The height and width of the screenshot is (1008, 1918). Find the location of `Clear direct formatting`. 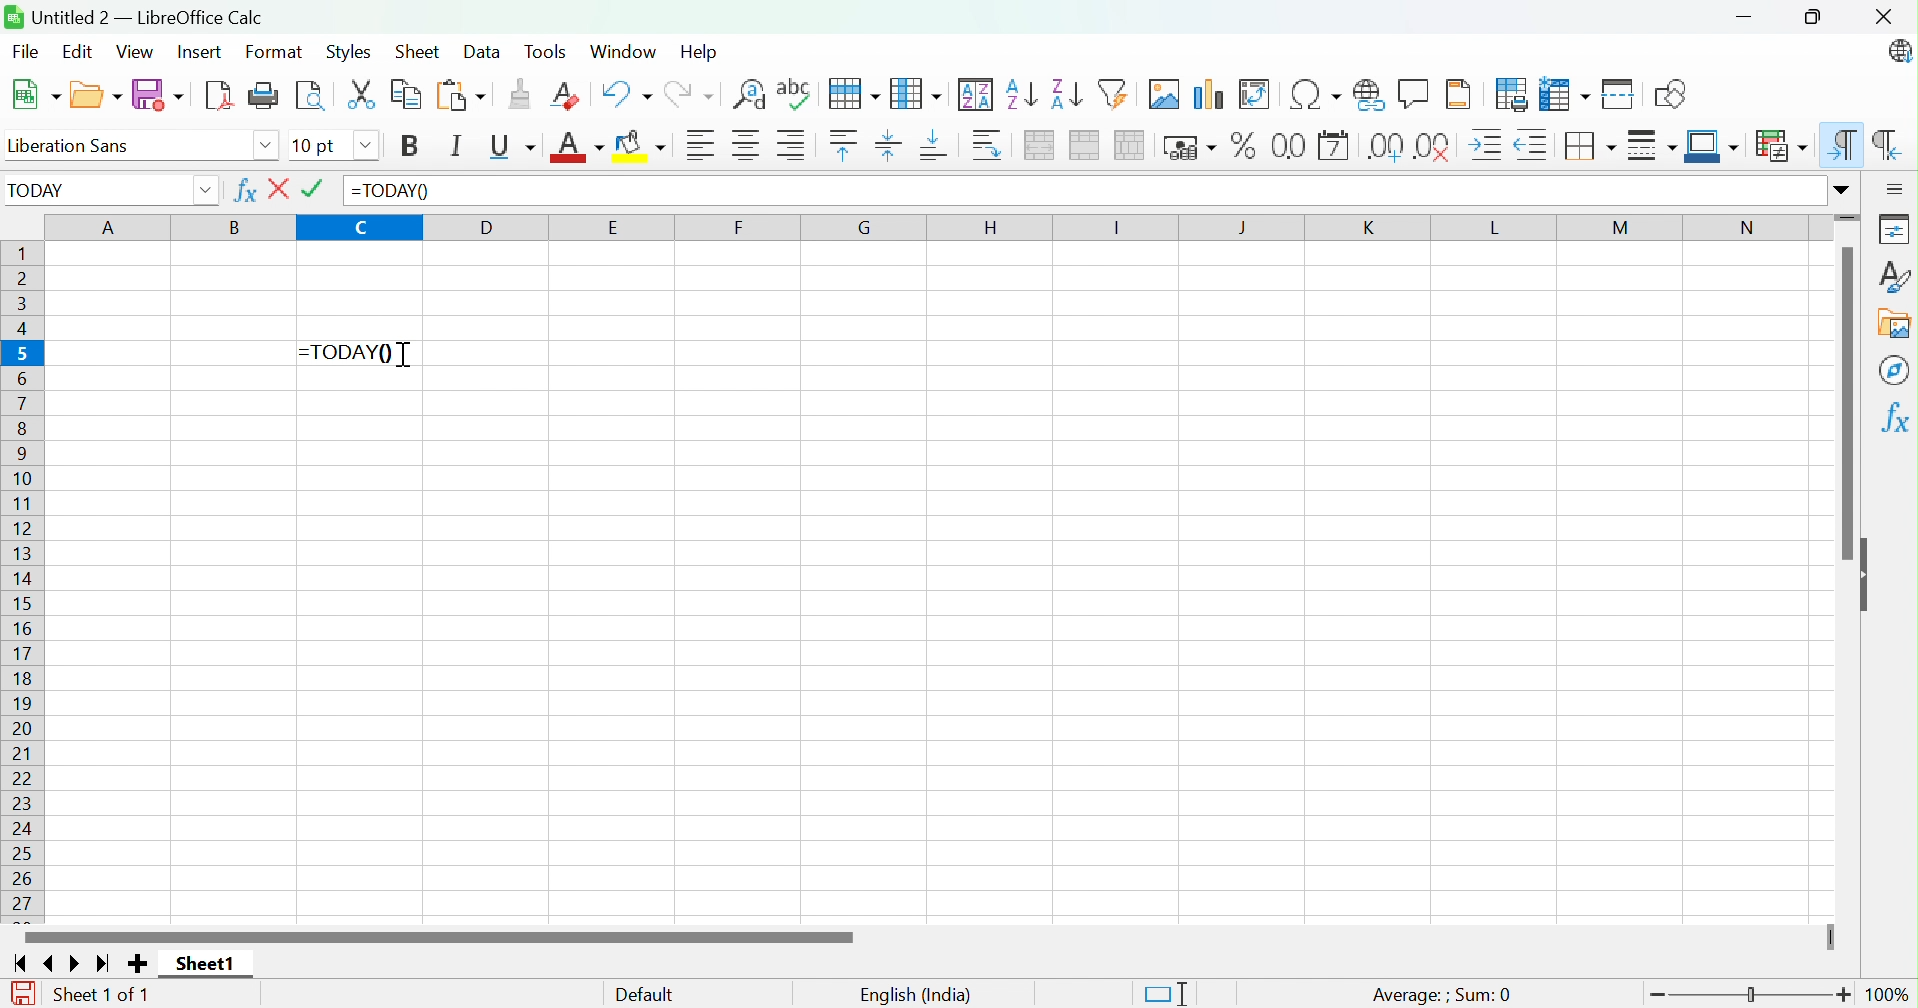

Clear direct formatting is located at coordinates (570, 96).